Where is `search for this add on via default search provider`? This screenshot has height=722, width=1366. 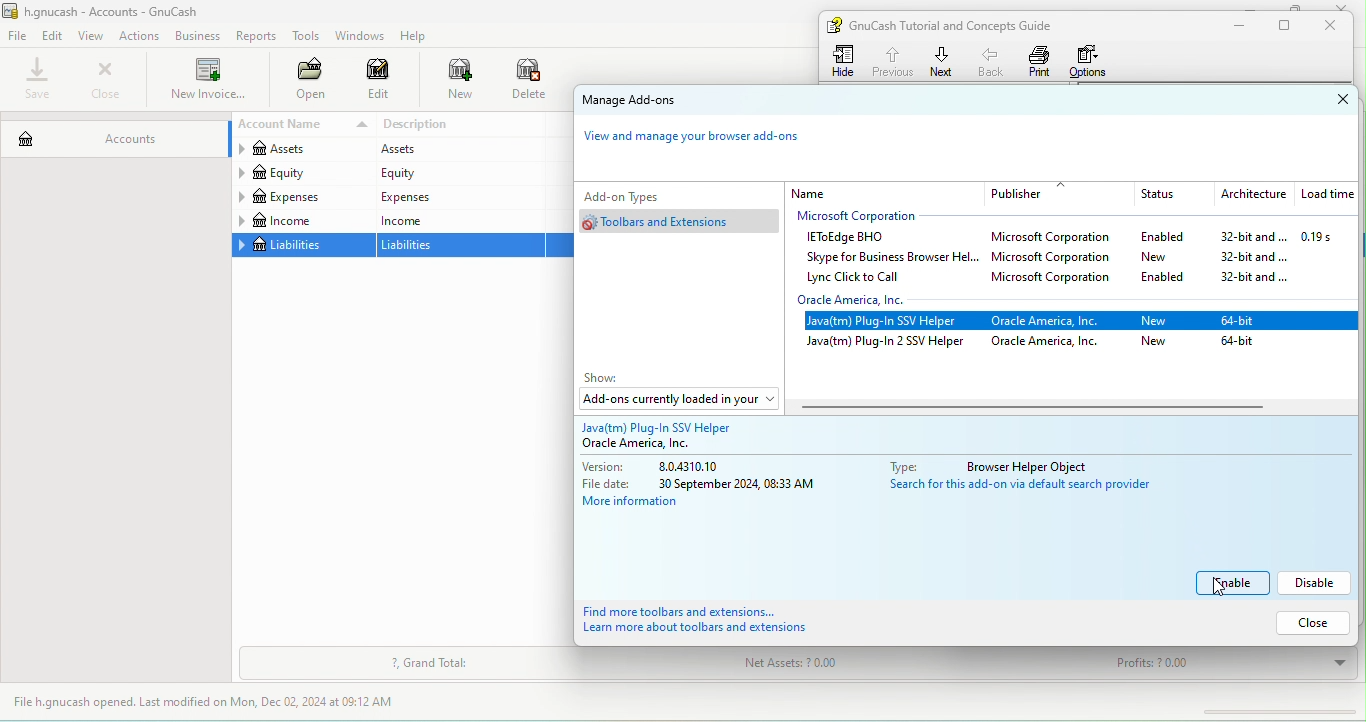 search for this add on via default search provider is located at coordinates (1031, 487).